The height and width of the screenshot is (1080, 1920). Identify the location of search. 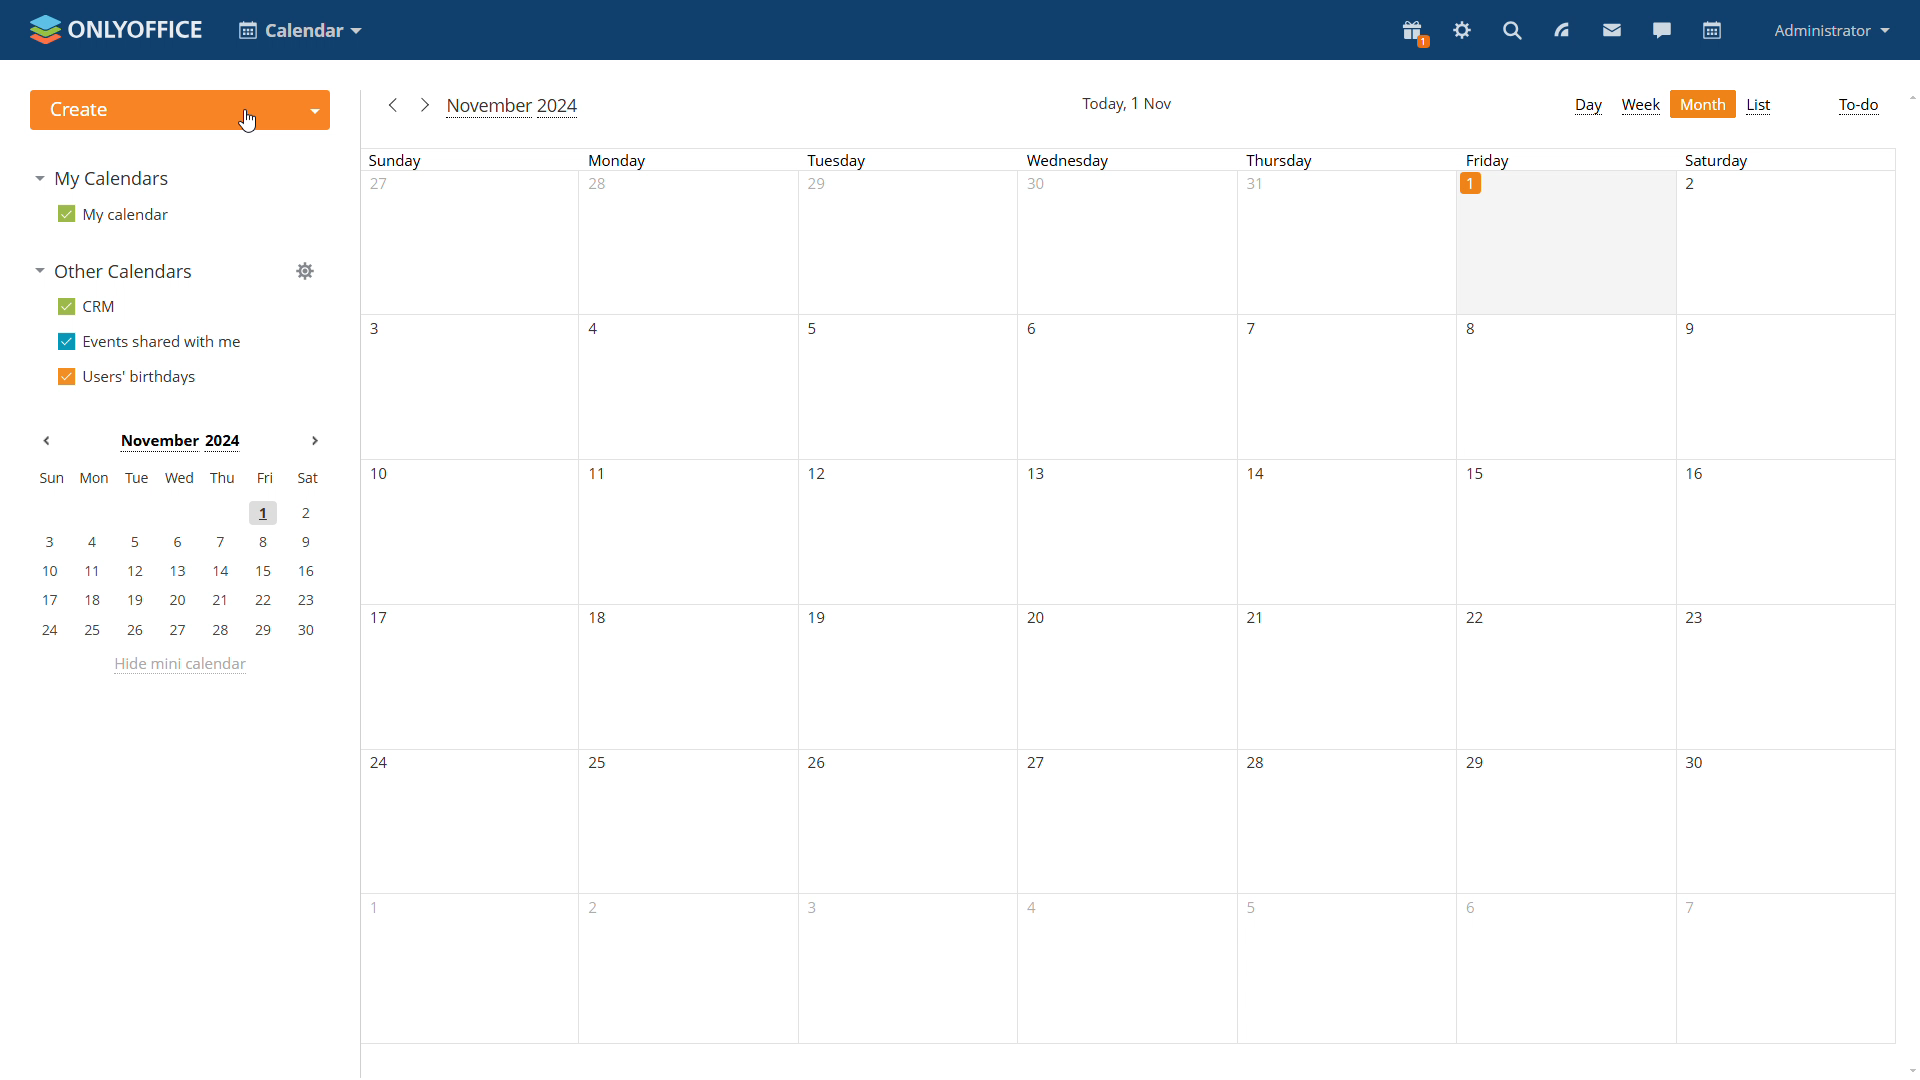
(1514, 30).